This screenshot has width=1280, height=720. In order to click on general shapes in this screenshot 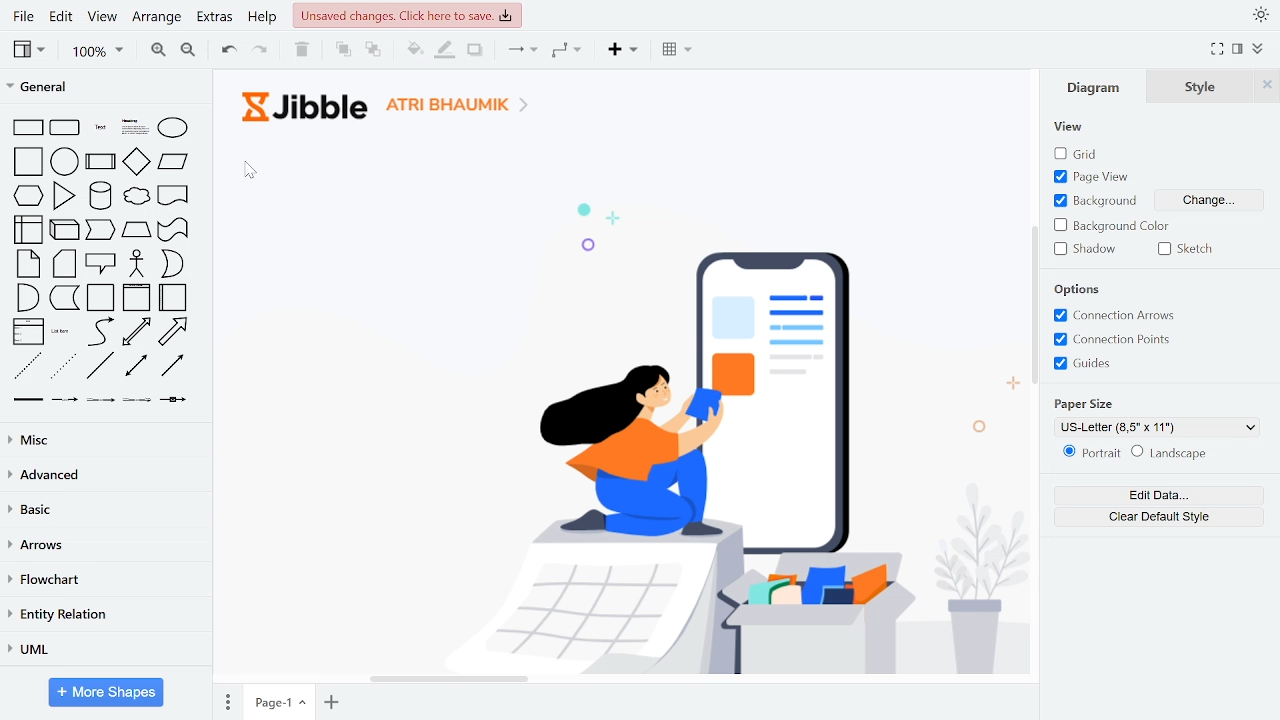, I will do `click(99, 229)`.